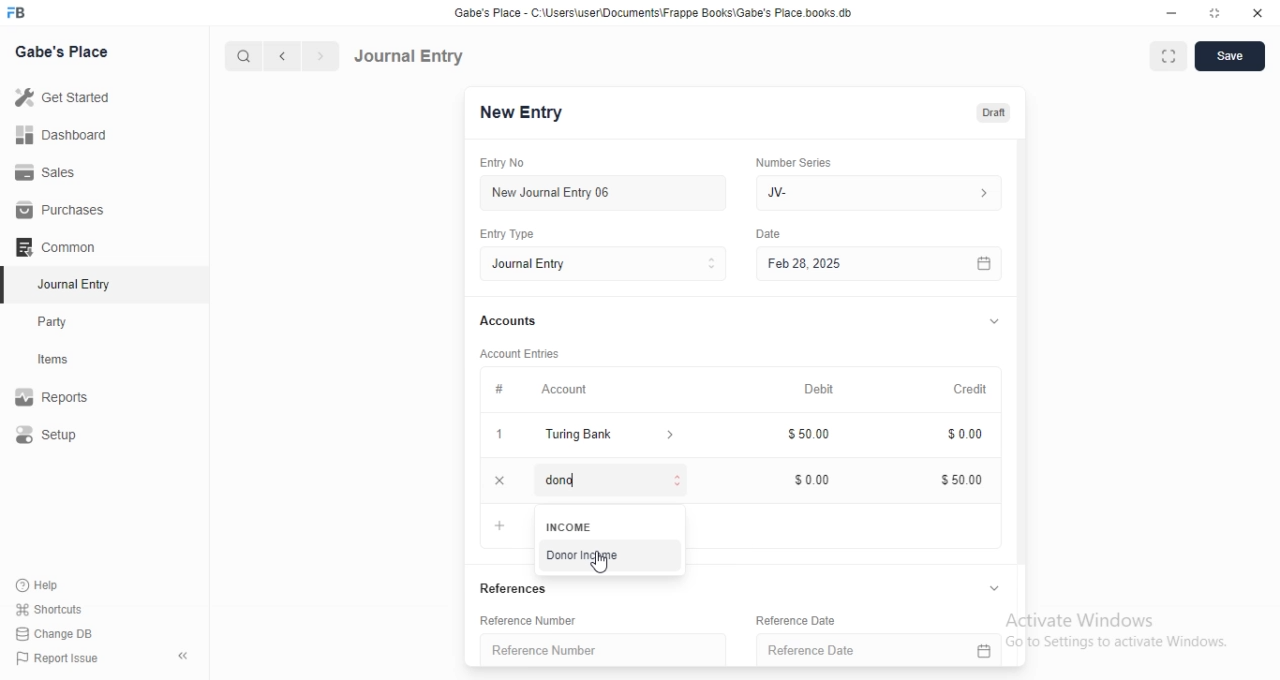 The width and height of the screenshot is (1280, 680). I want to click on 1, so click(496, 435).